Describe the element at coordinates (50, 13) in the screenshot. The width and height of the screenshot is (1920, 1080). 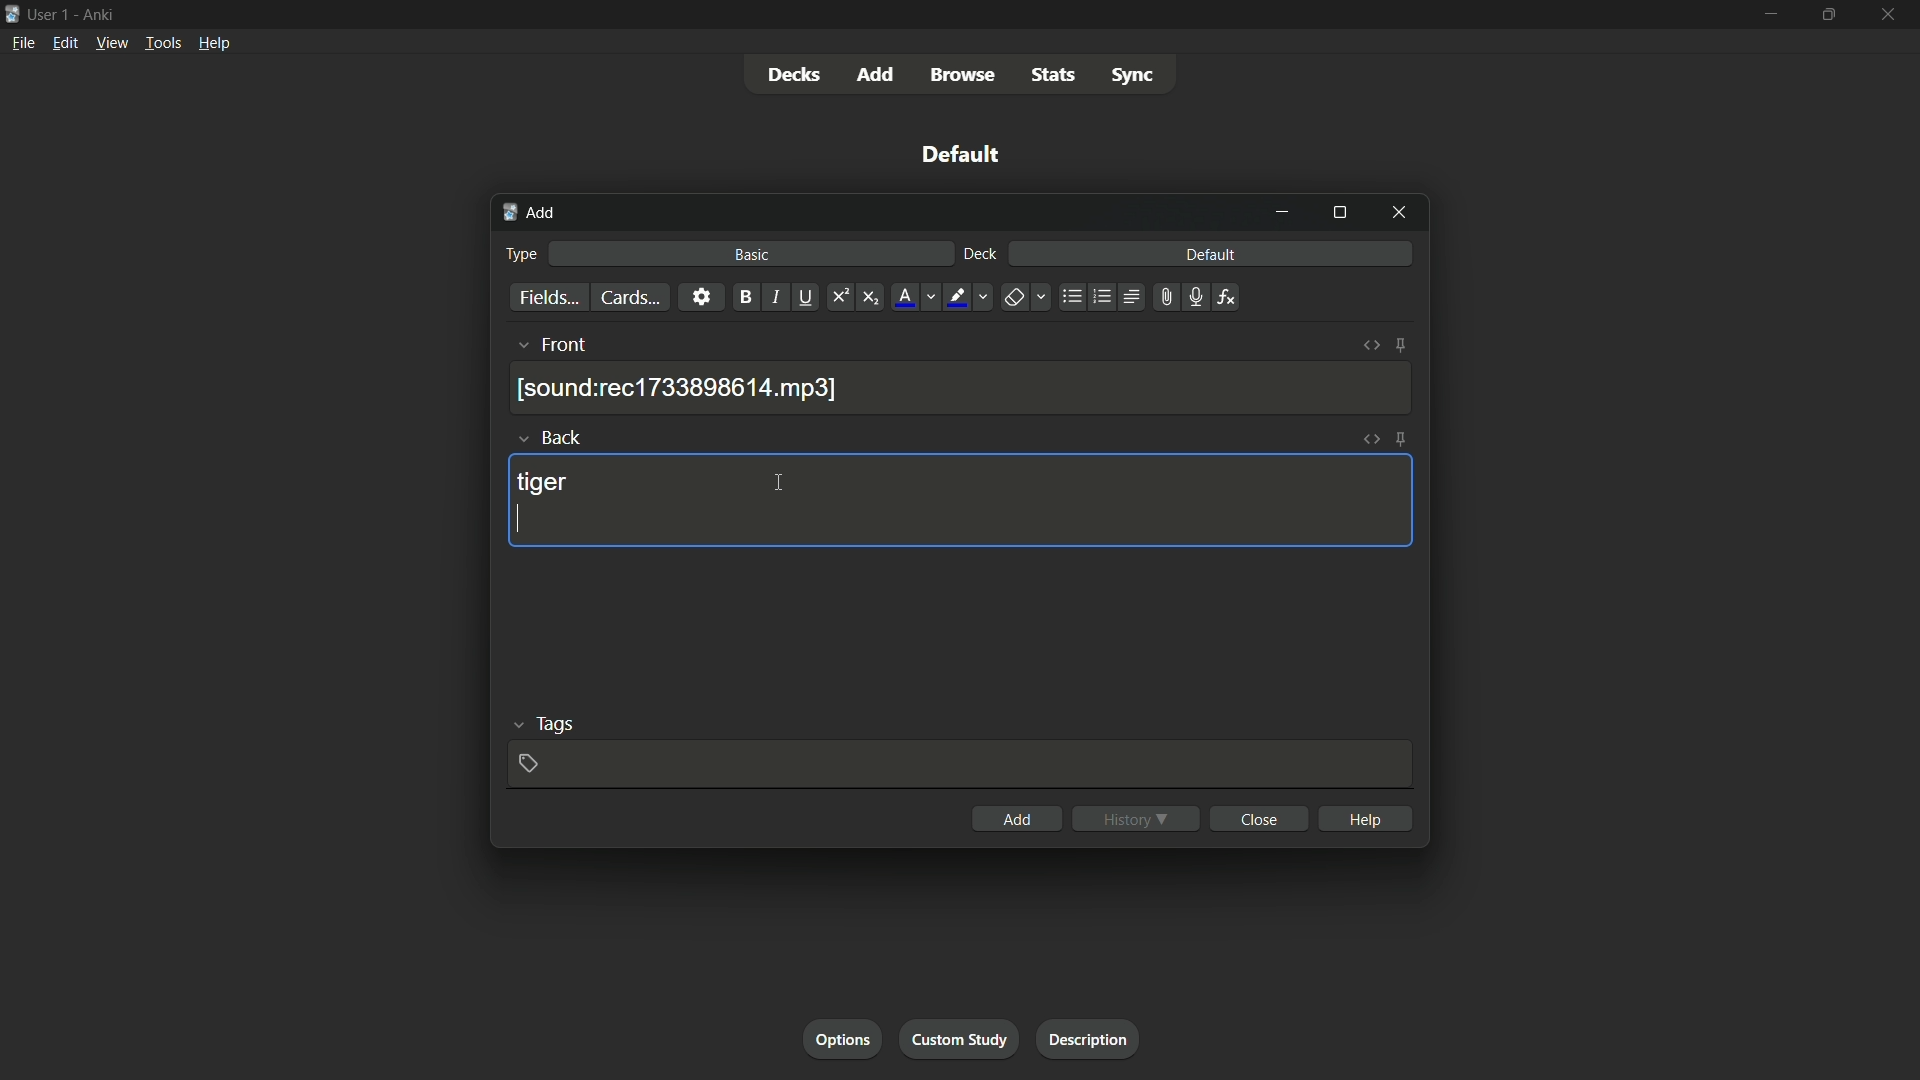
I see `user 1` at that location.